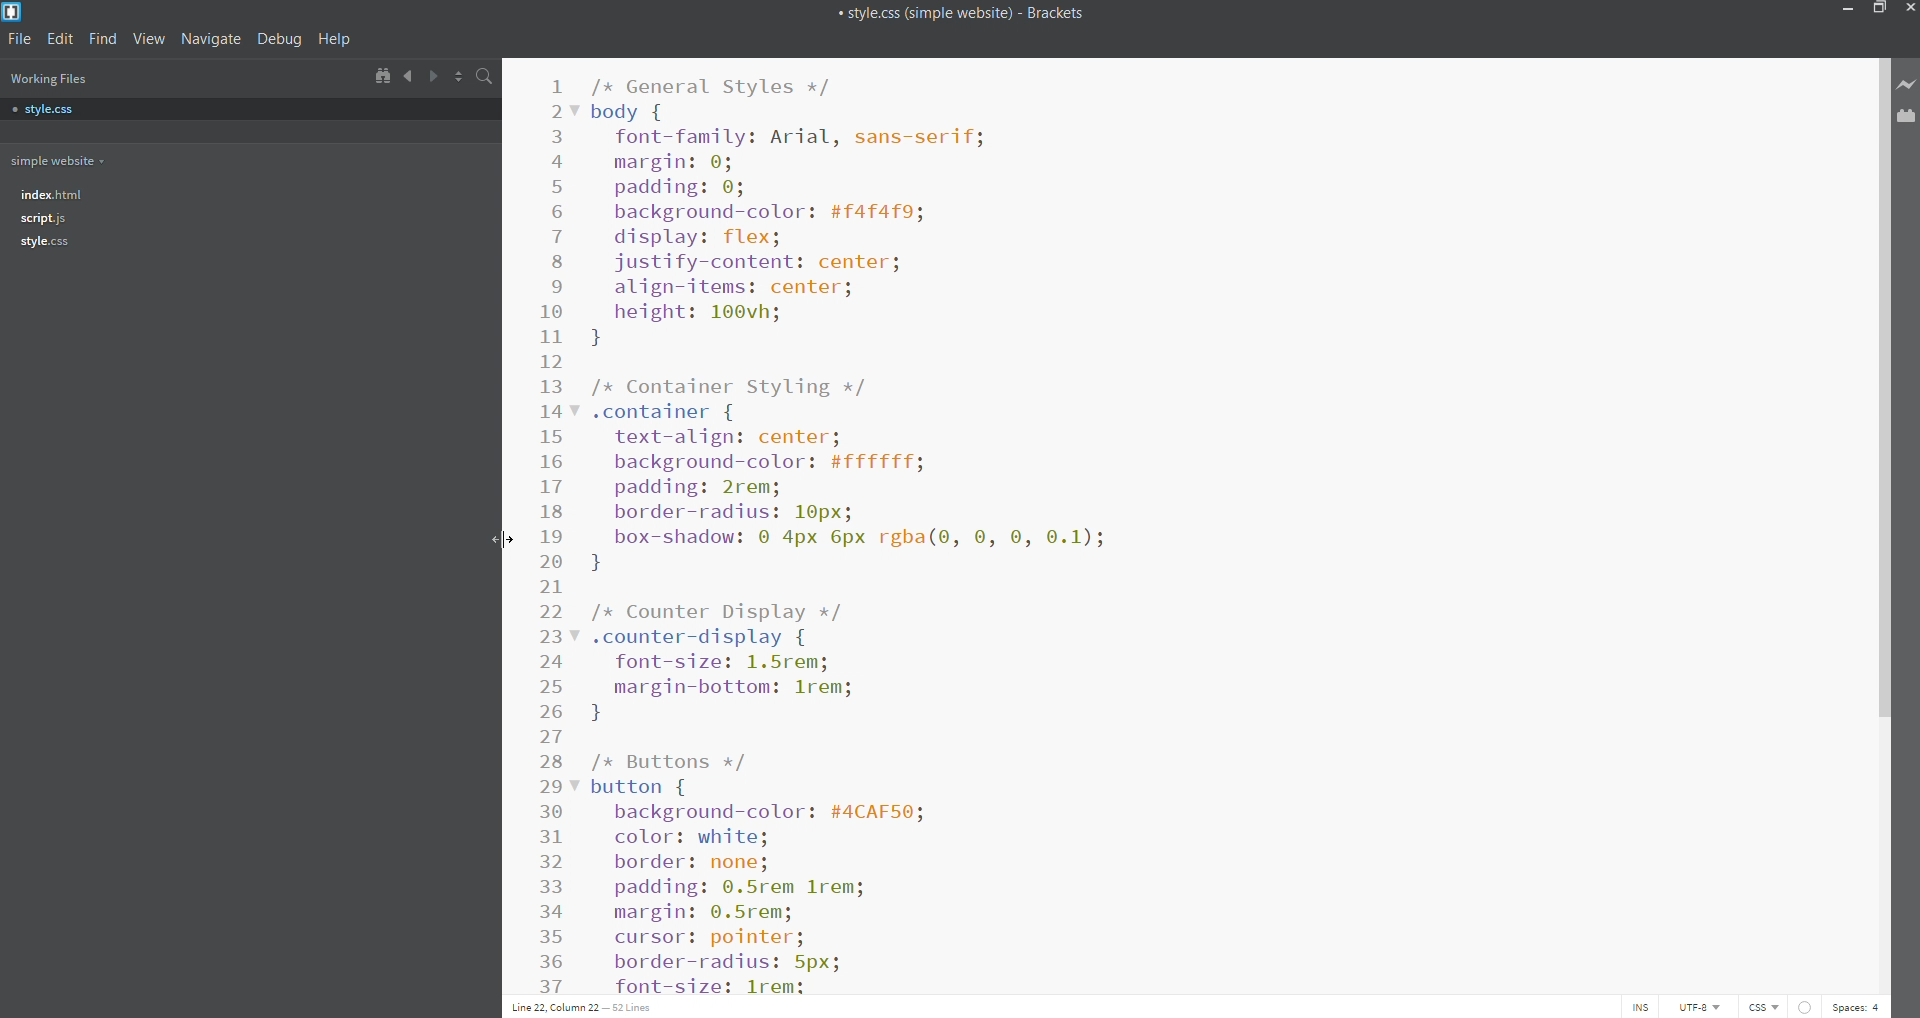  Describe the element at coordinates (1908, 119) in the screenshot. I see `extension management` at that location.